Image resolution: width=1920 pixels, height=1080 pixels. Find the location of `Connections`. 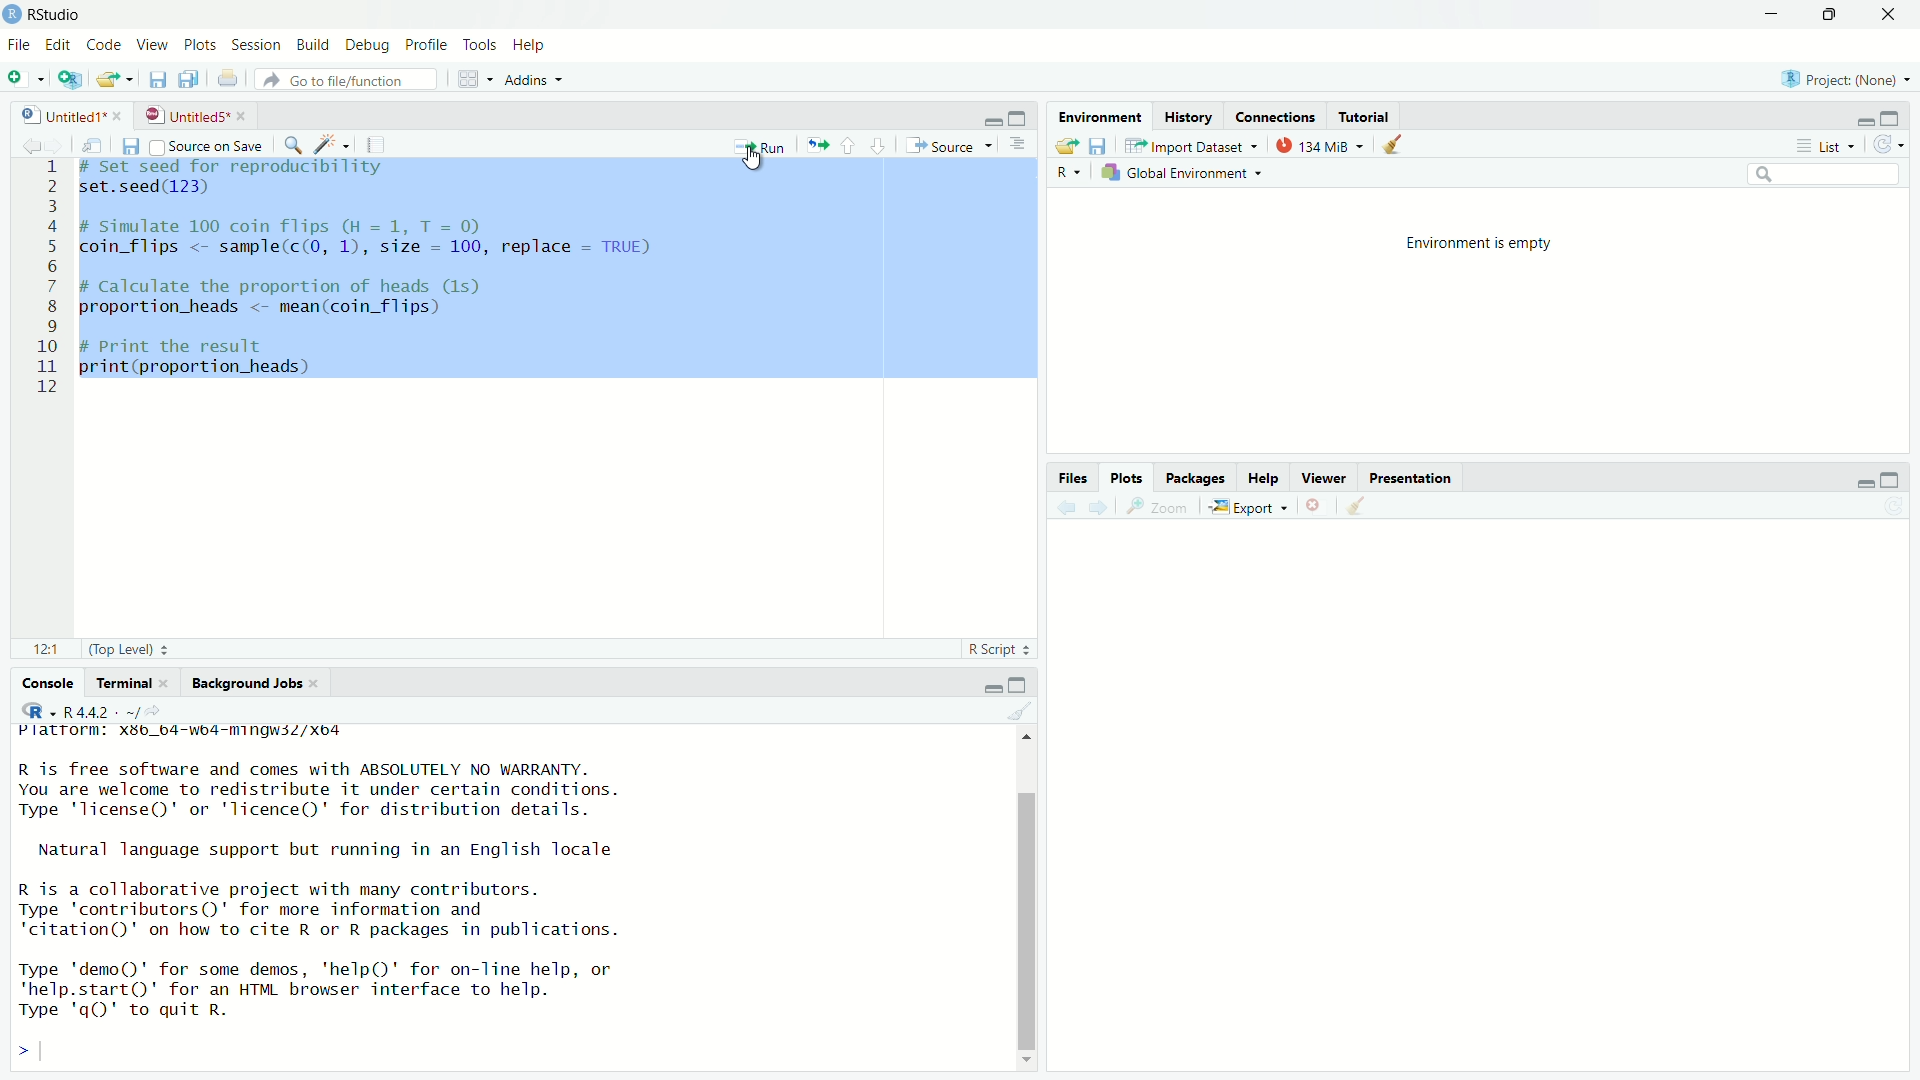

Connections is located at coordinates (1276, 116).